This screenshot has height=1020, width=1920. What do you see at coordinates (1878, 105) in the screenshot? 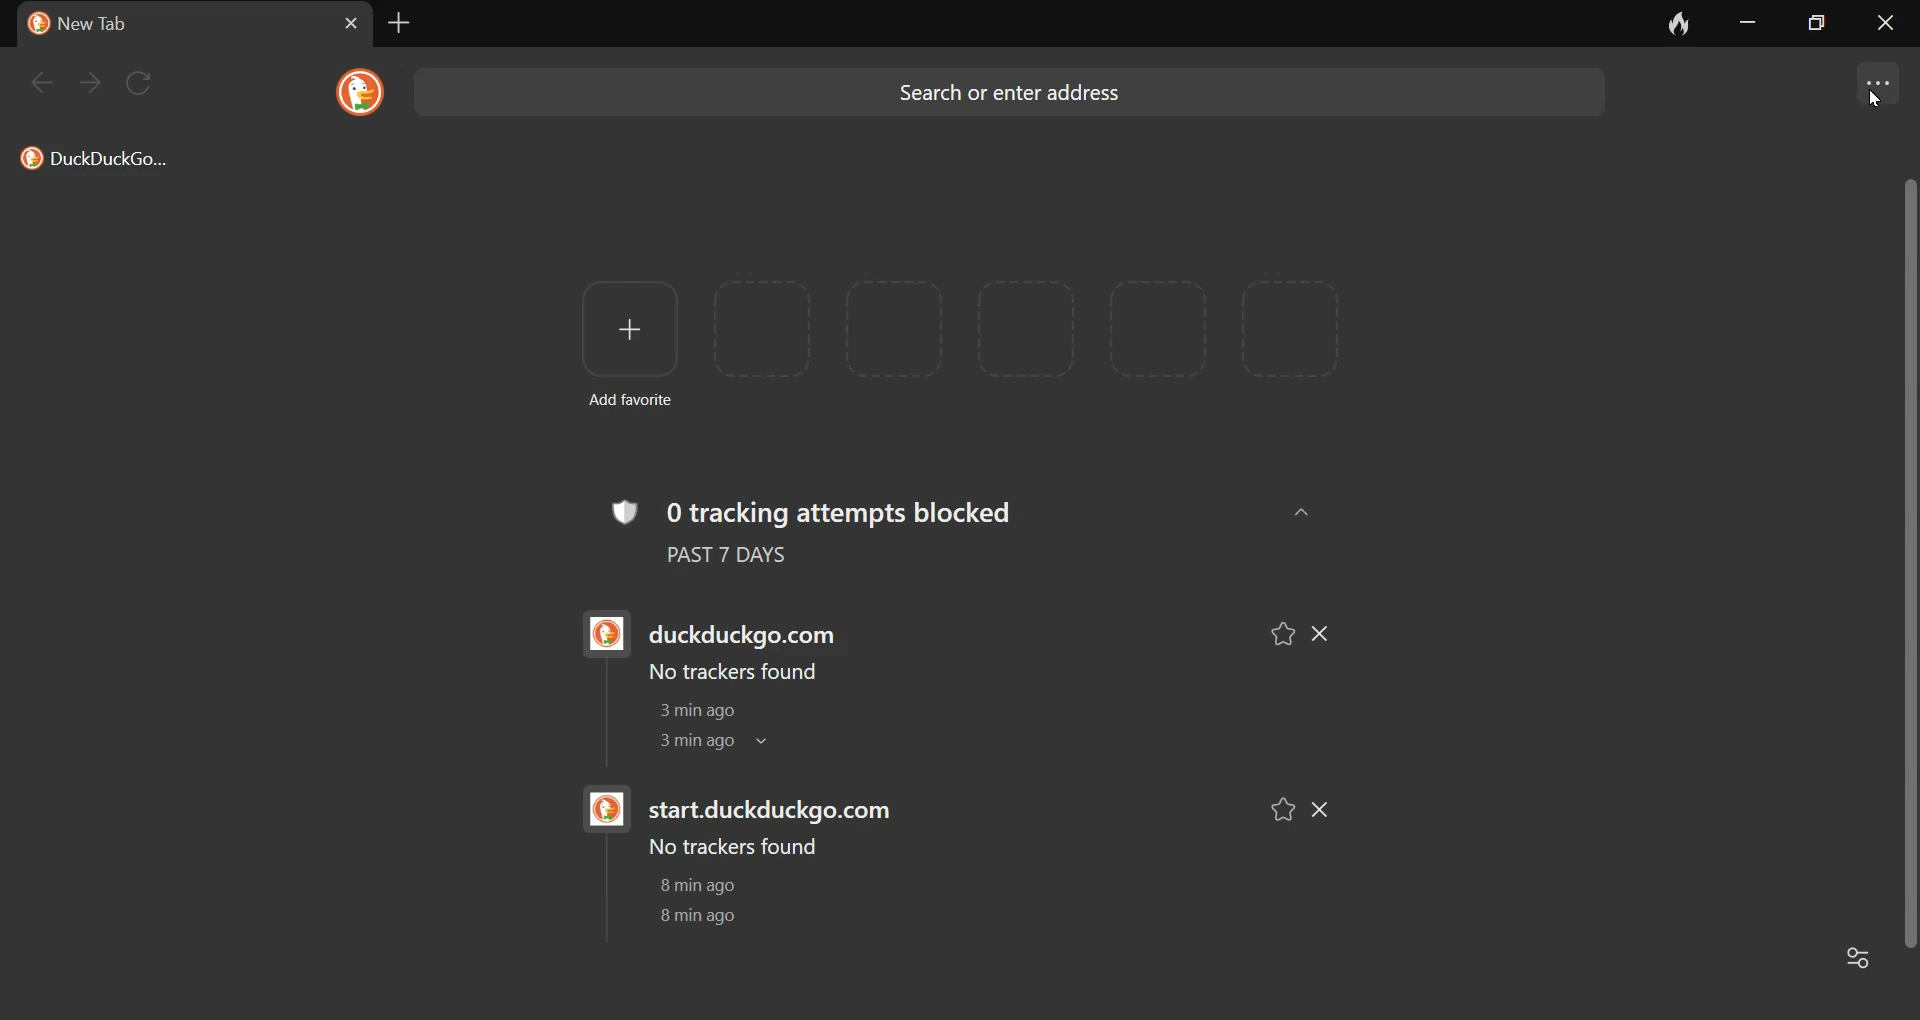
I see `cursor` at bounding box center [1878, 105].